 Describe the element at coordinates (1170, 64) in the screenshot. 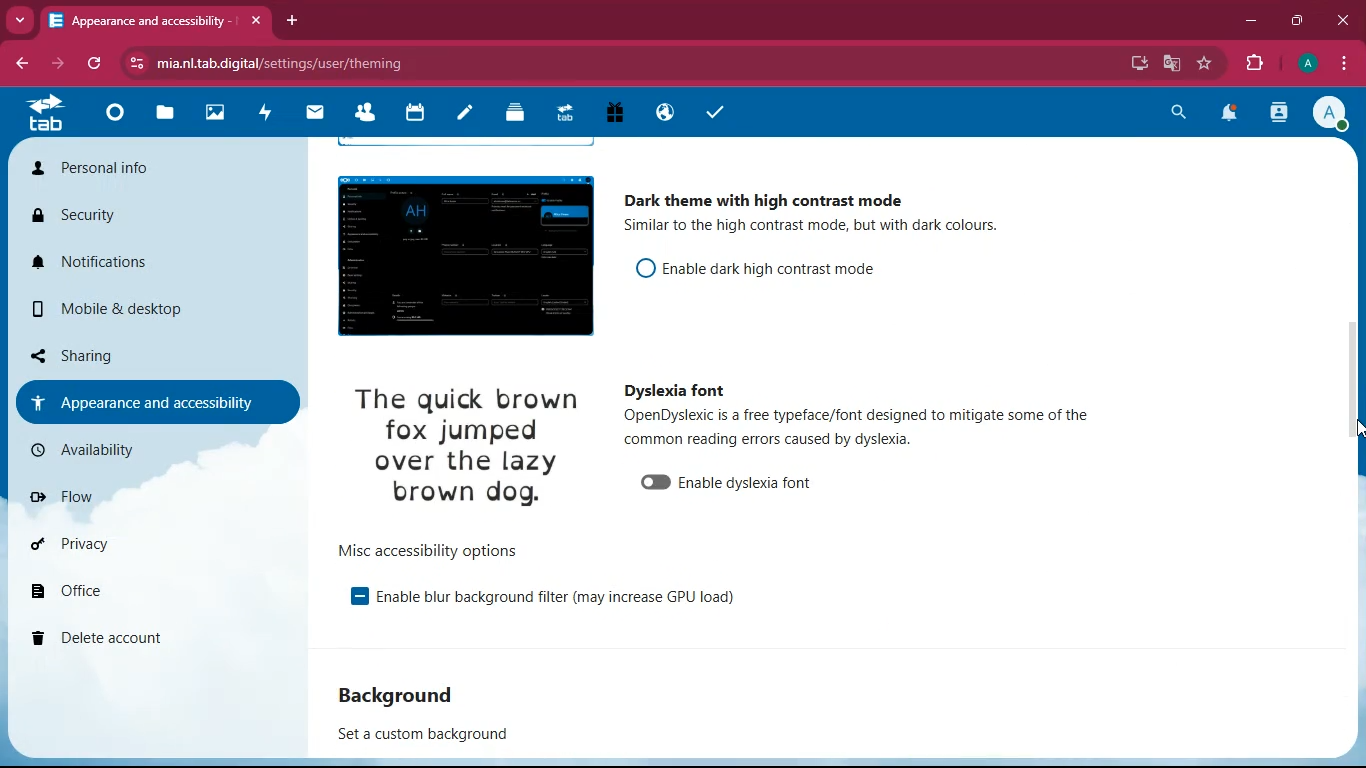

I see `google translate` at that location.